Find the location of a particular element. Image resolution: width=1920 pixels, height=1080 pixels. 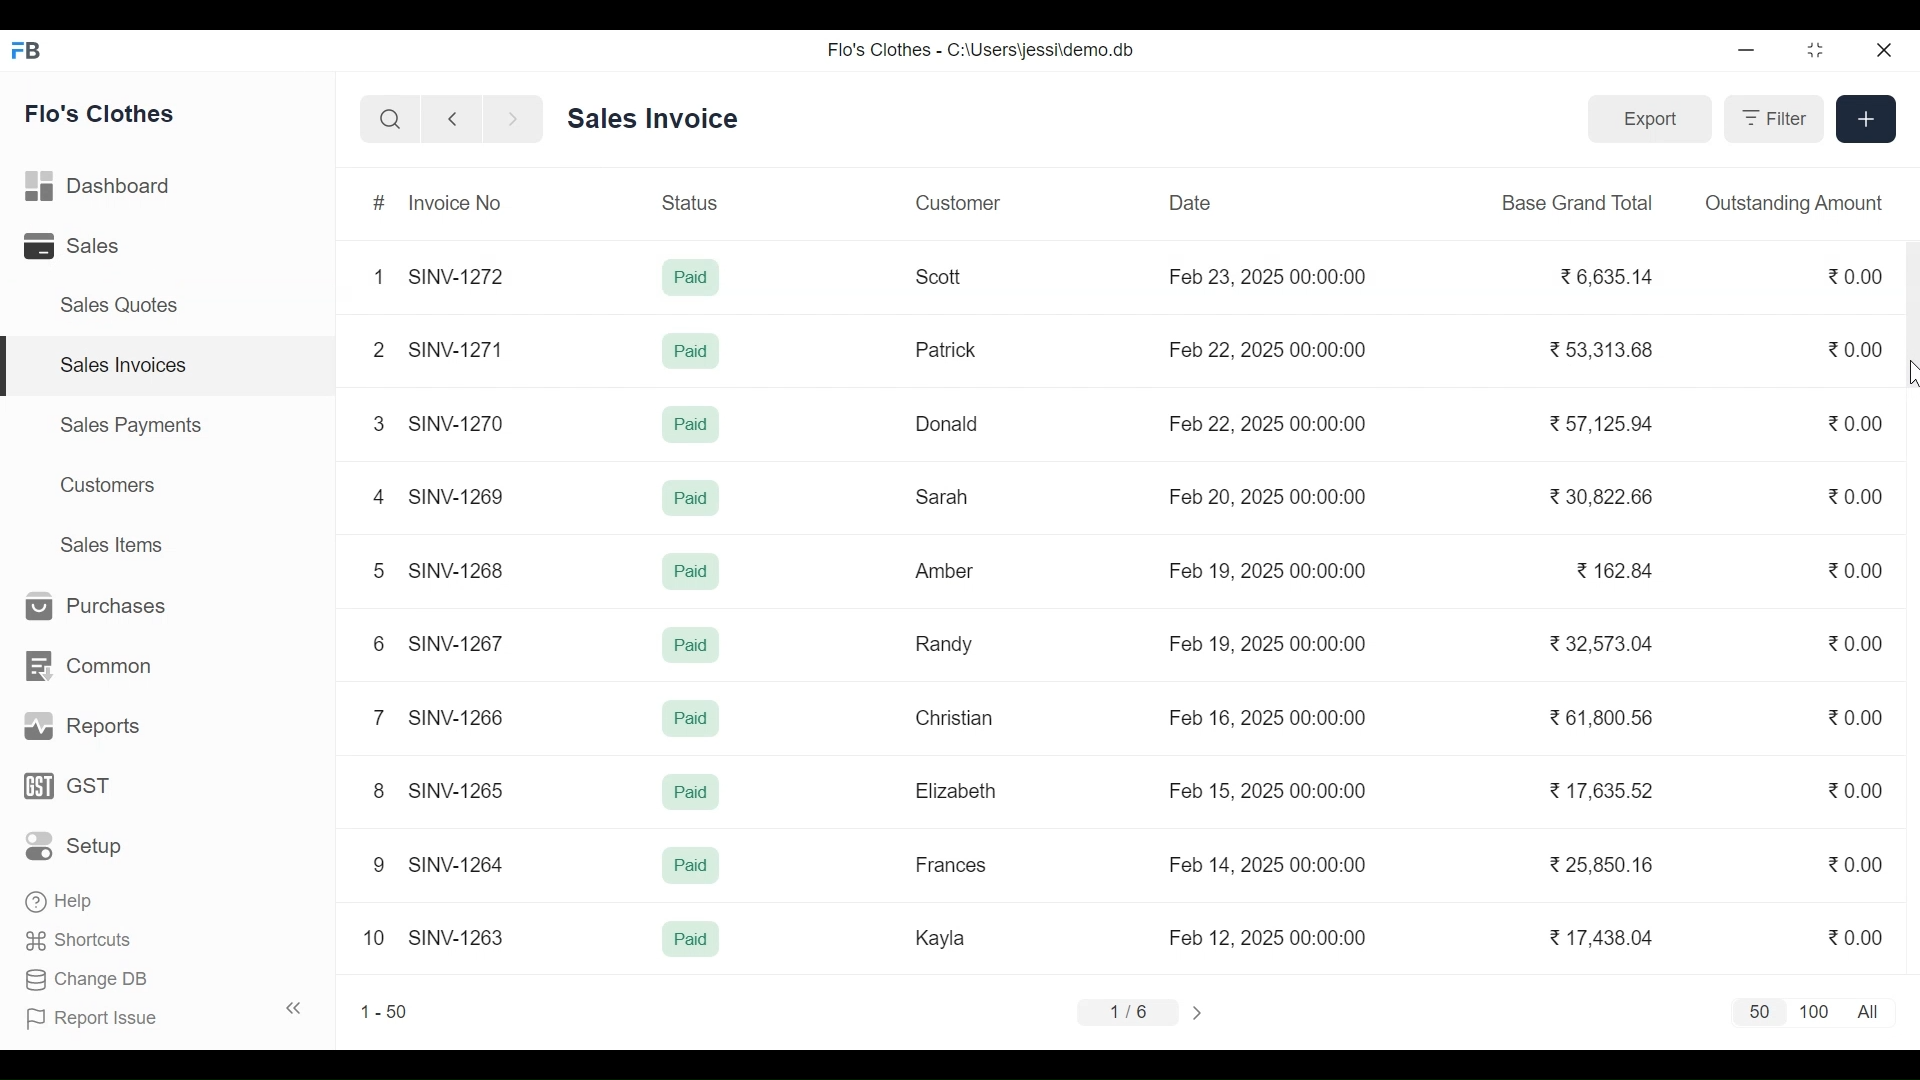

Minimize is located at coordinates (1746, 52).